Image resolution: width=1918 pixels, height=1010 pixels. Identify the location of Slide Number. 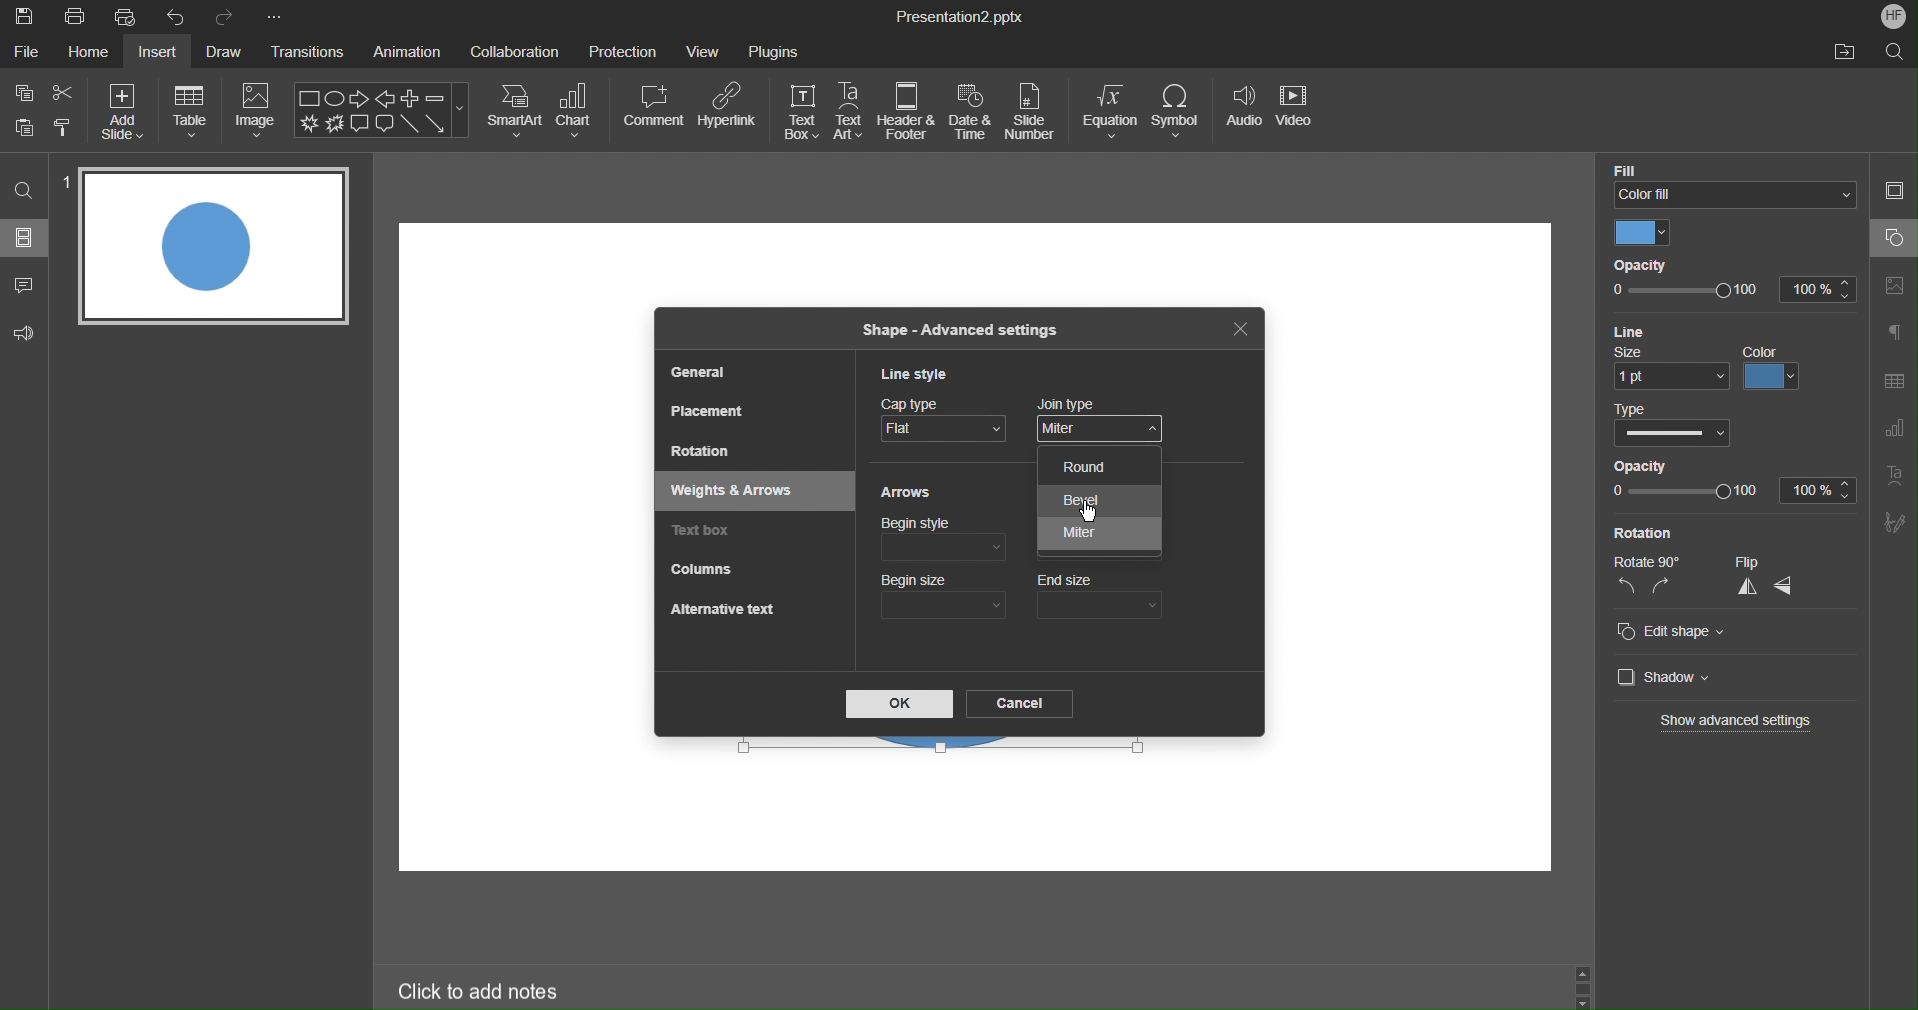
(1034, 113).